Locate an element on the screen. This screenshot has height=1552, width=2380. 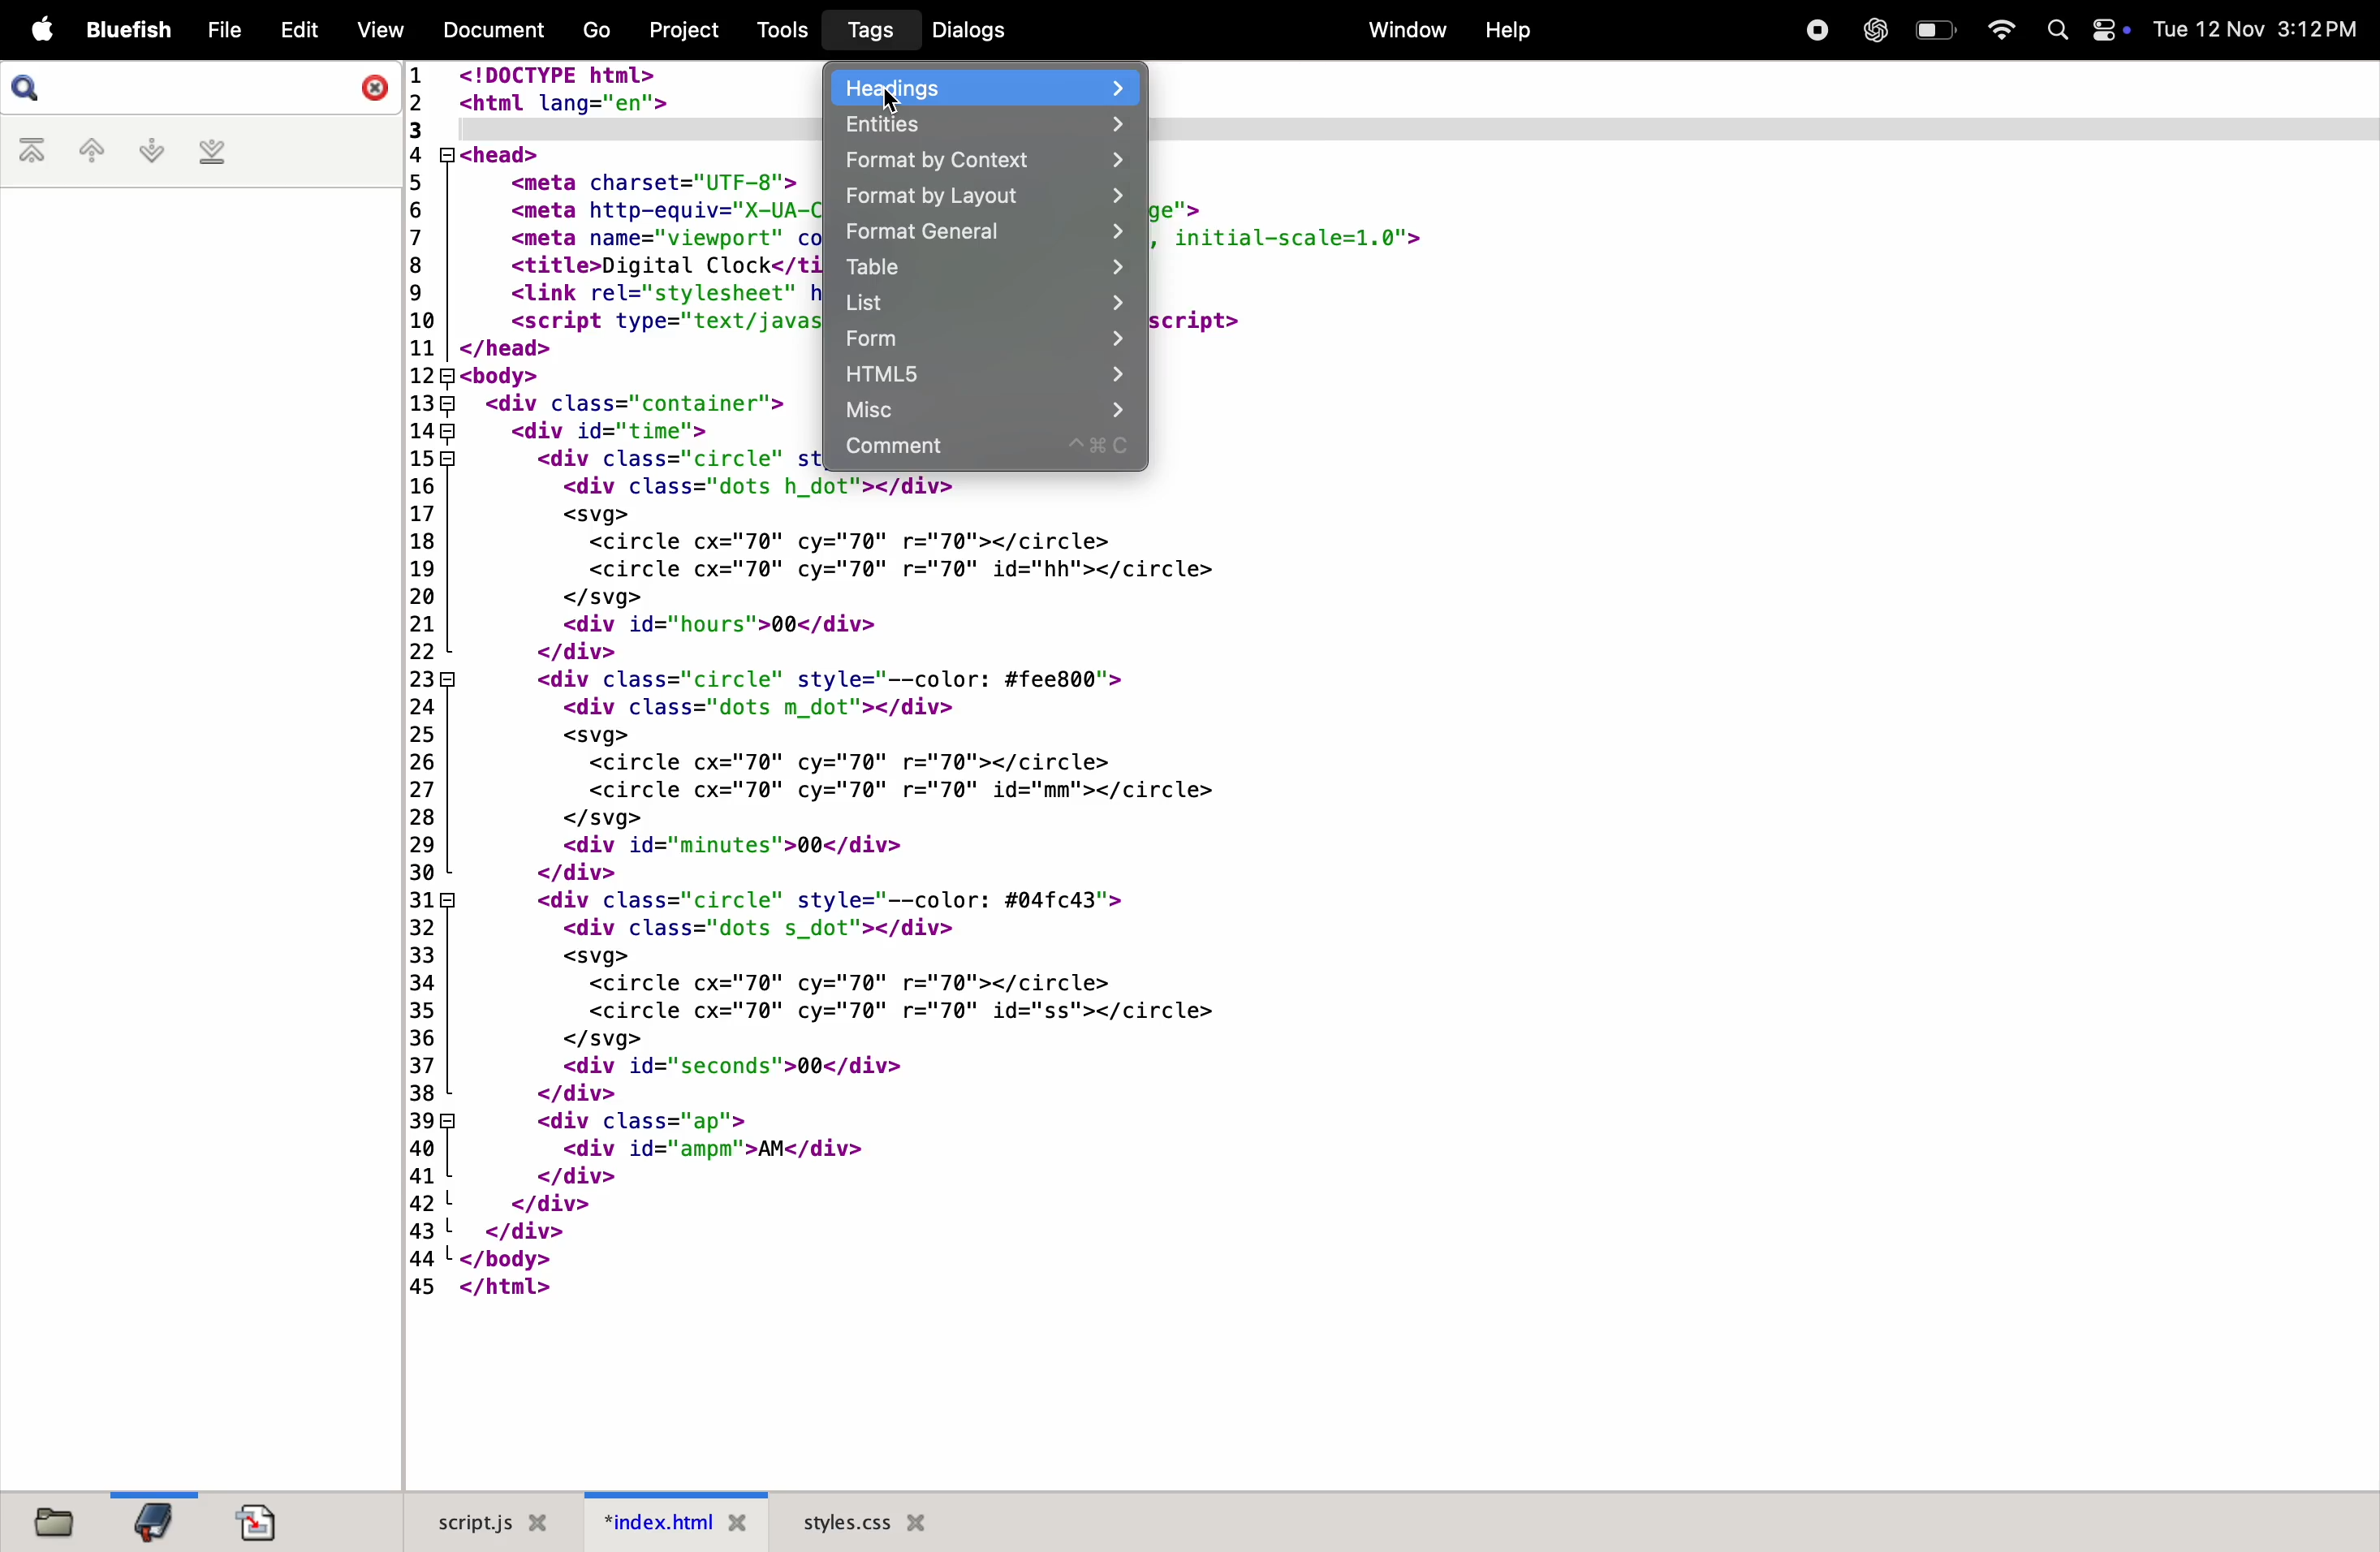
battery is located at coordinates (1934, 29).